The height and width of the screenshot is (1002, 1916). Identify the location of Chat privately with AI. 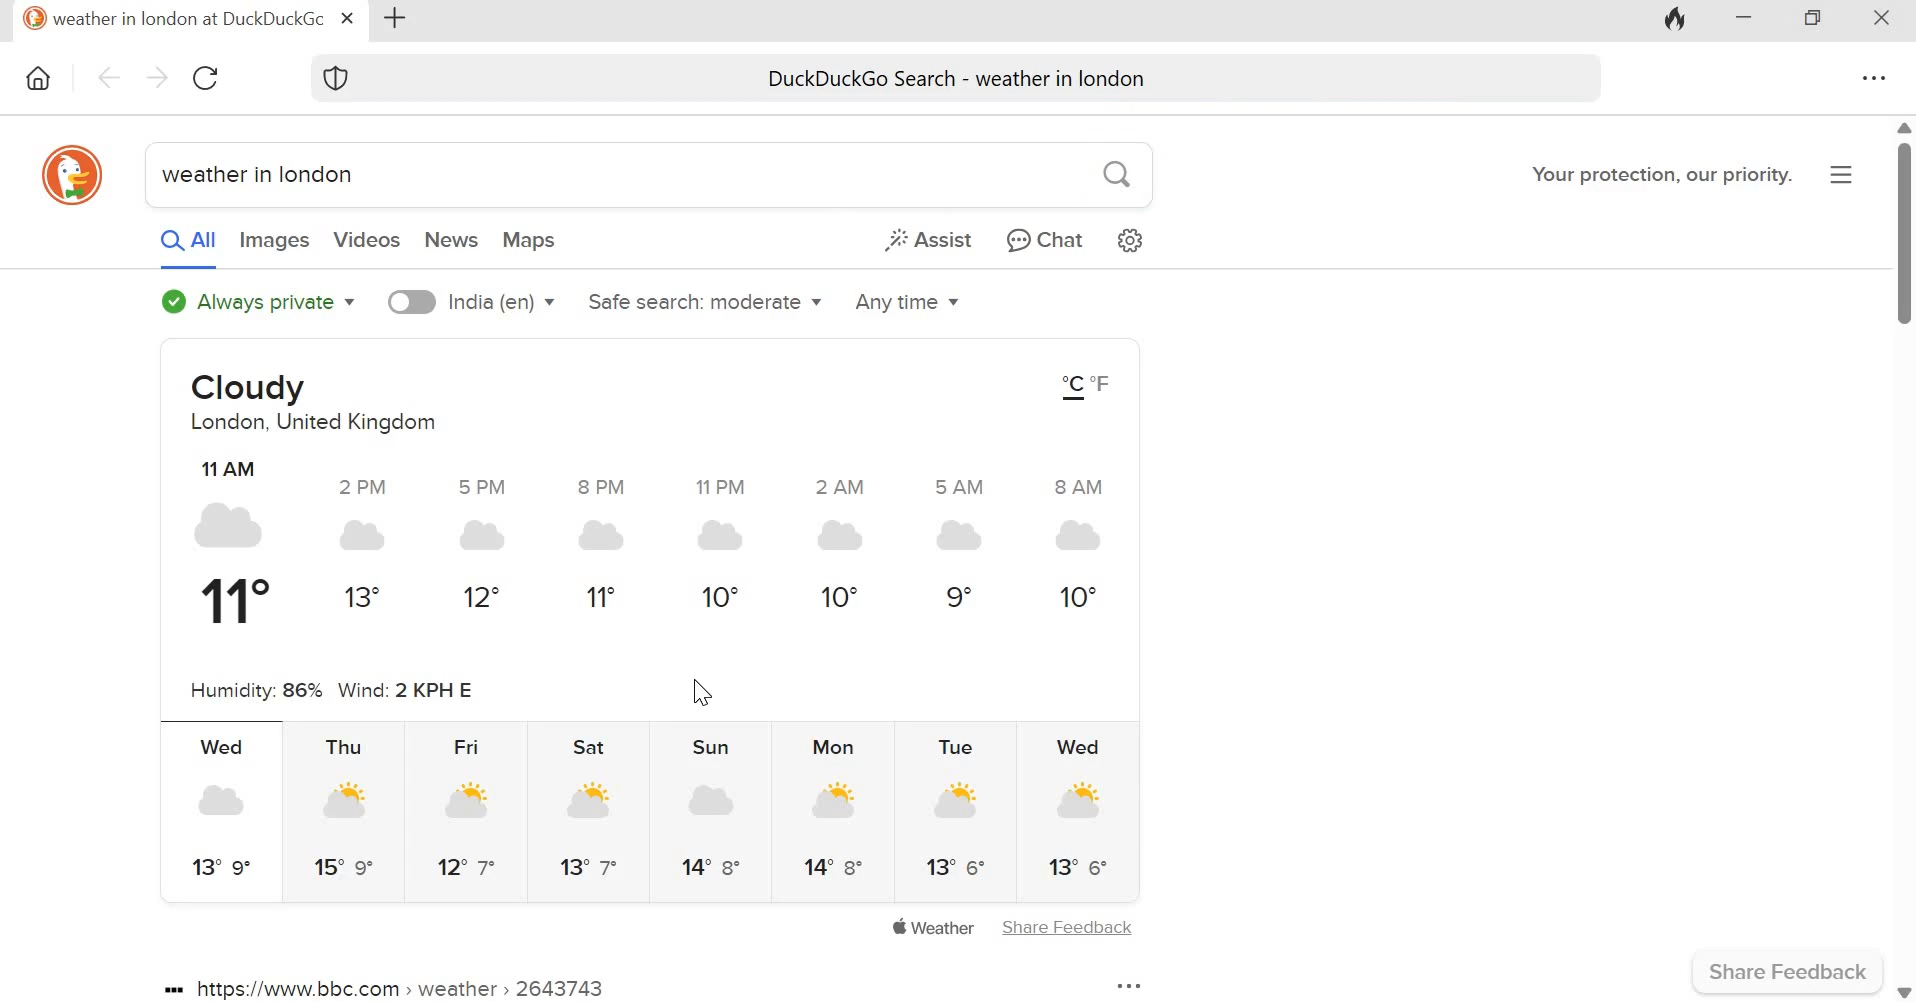
(1045, 241).